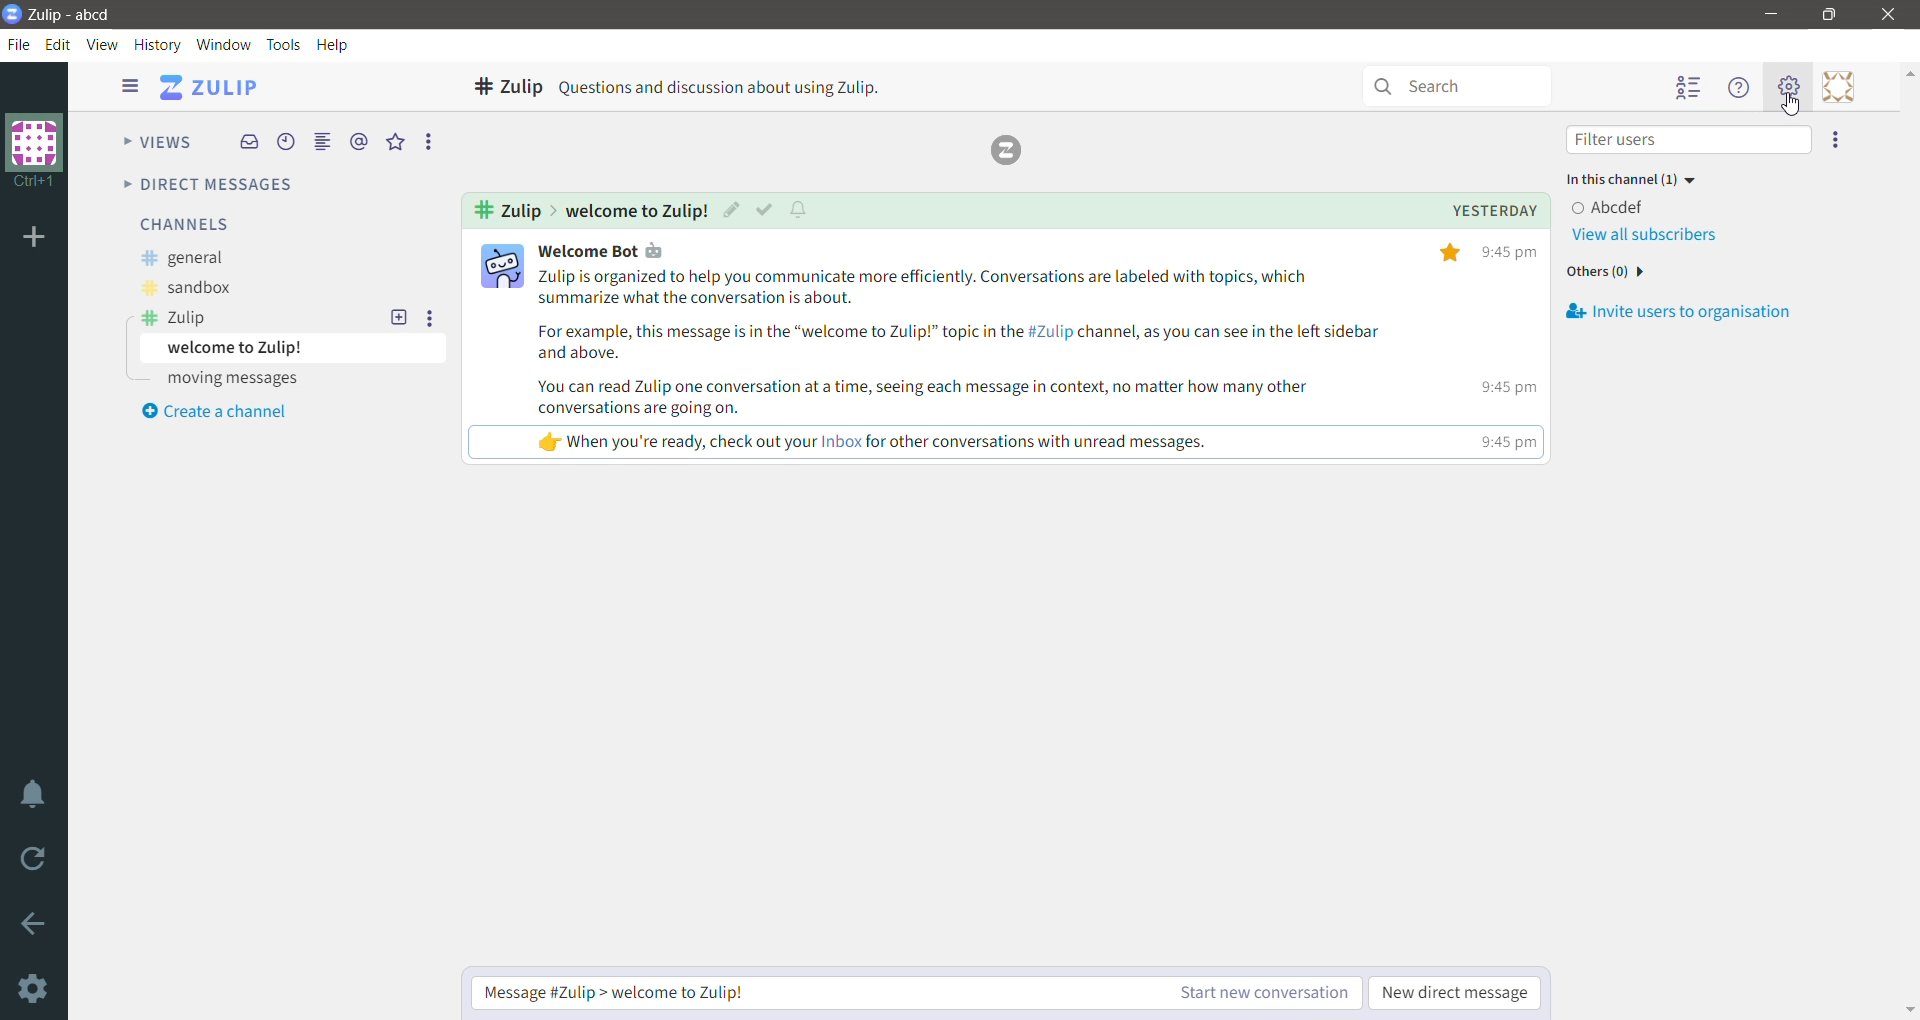 The height and width of the screenshot is (1020, 1920). I want to click on Recent Conversations, so click(285, 141).